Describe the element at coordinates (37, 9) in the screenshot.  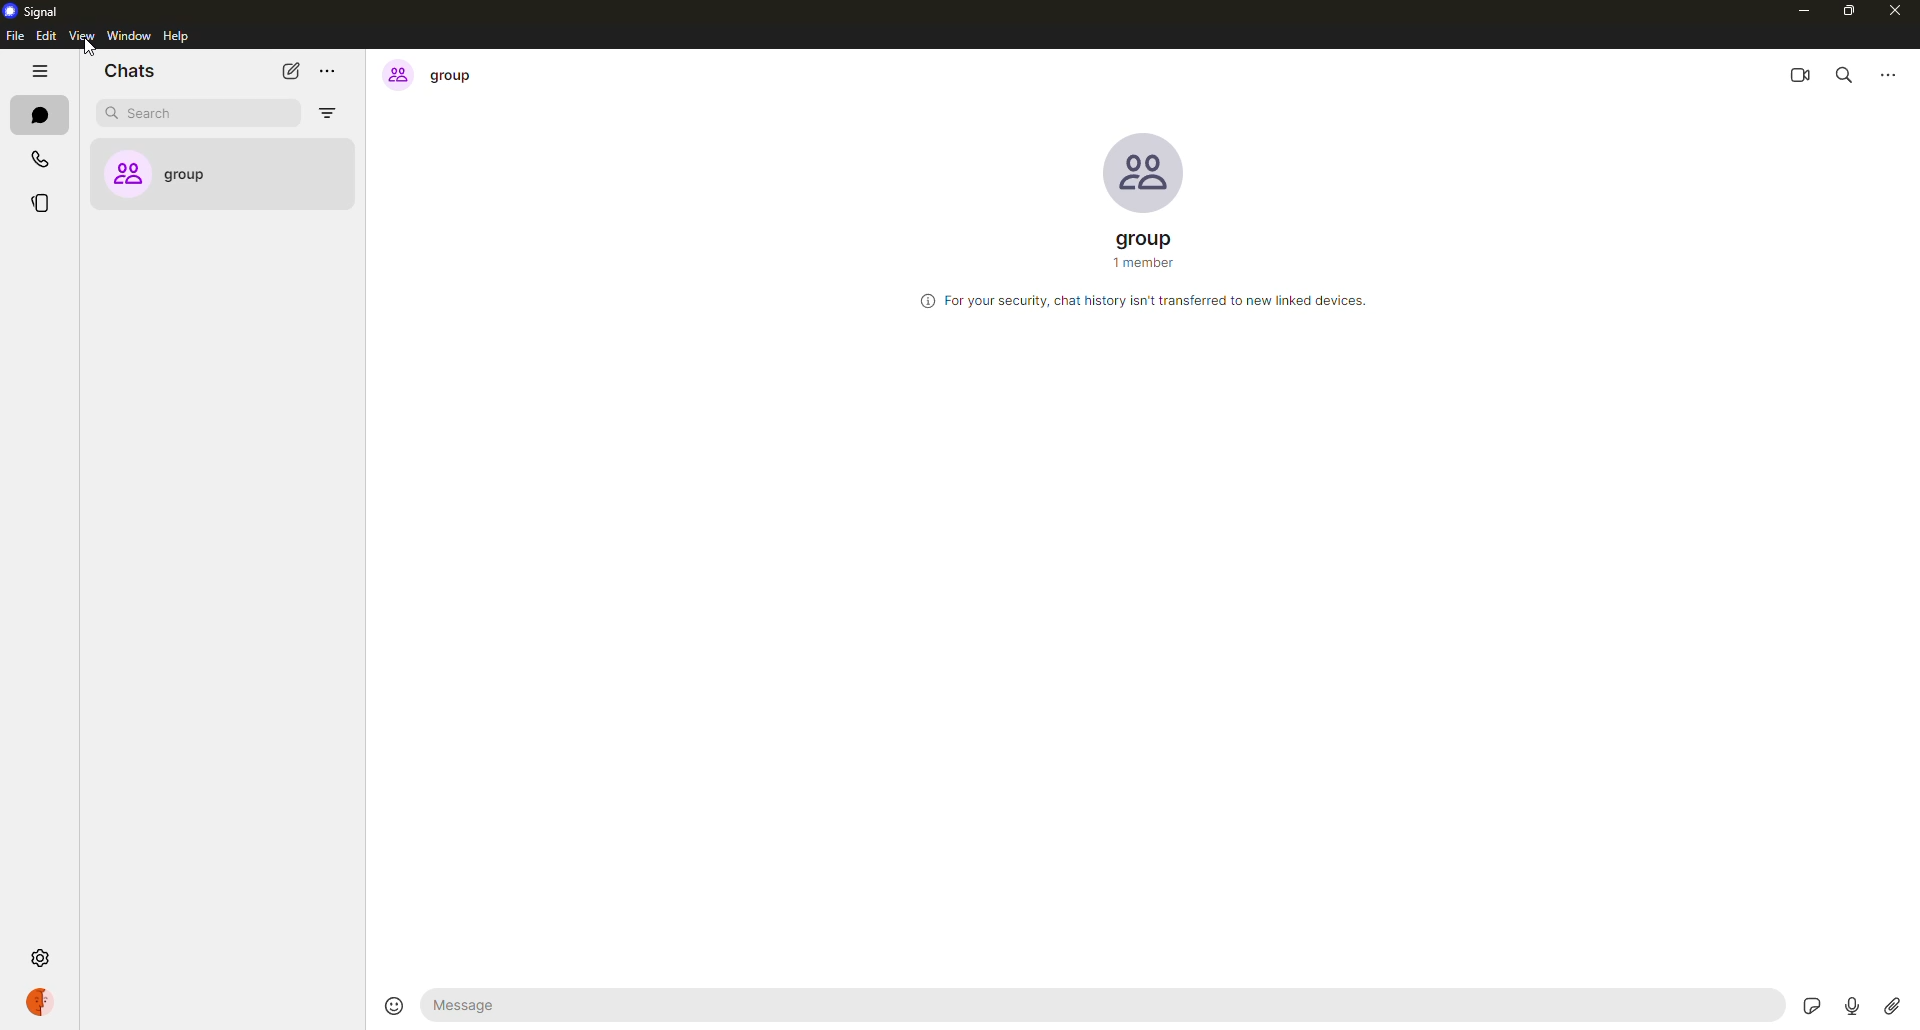
I see `signal` at that location.